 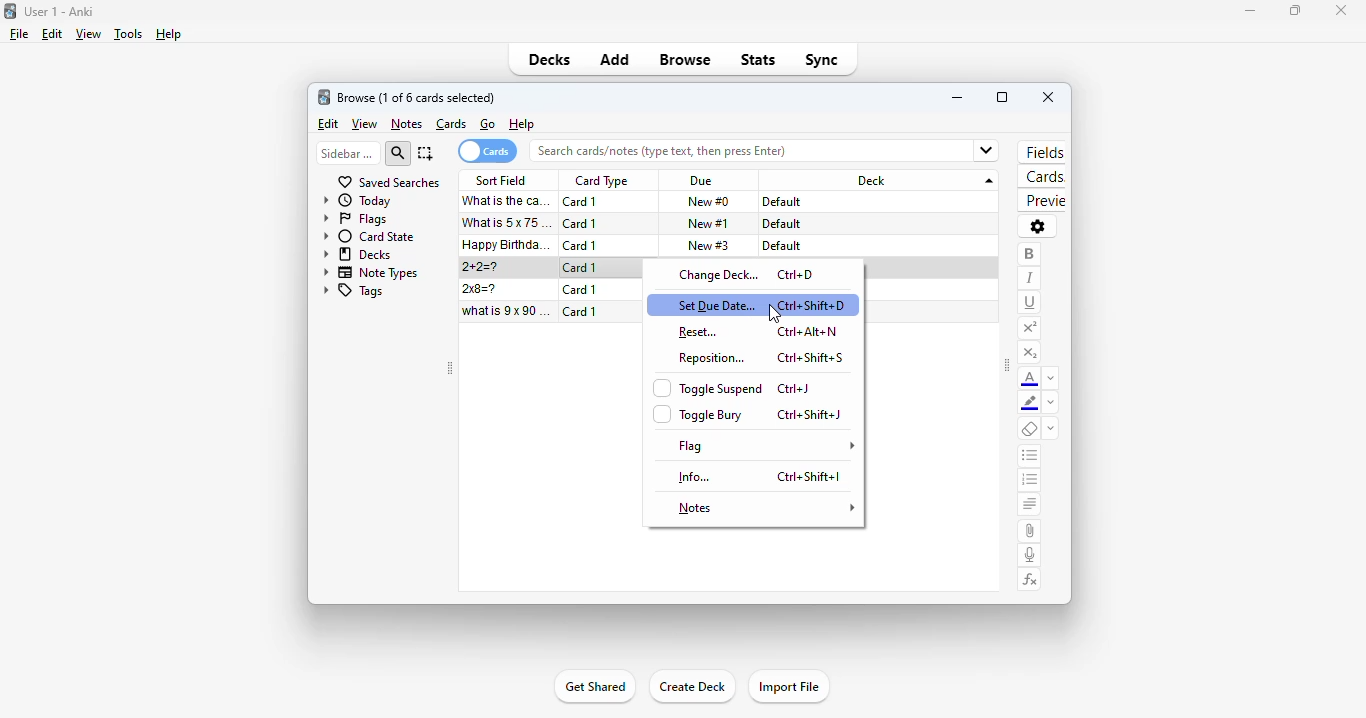 I want to click on decks, so click(x=358, y=254).